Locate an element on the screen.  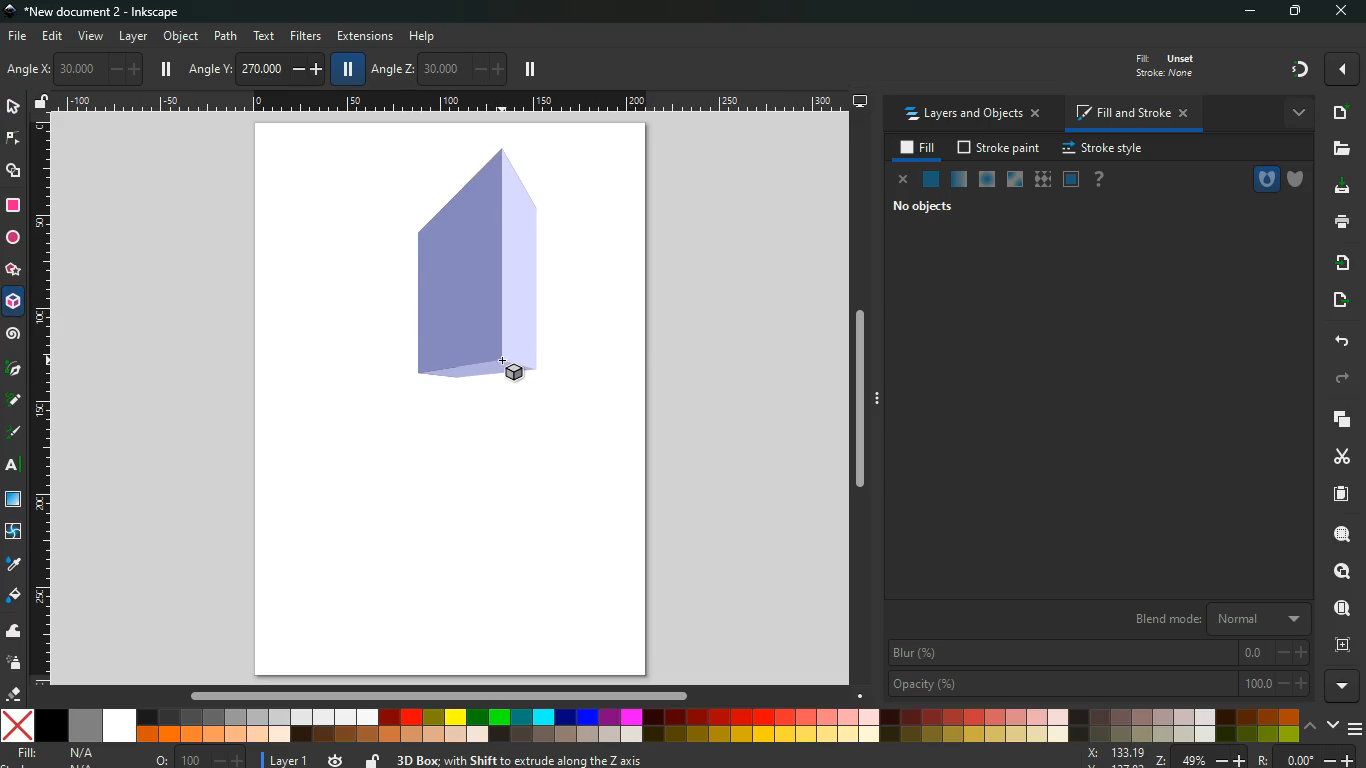
receive is located at coordinates (1337, 262).